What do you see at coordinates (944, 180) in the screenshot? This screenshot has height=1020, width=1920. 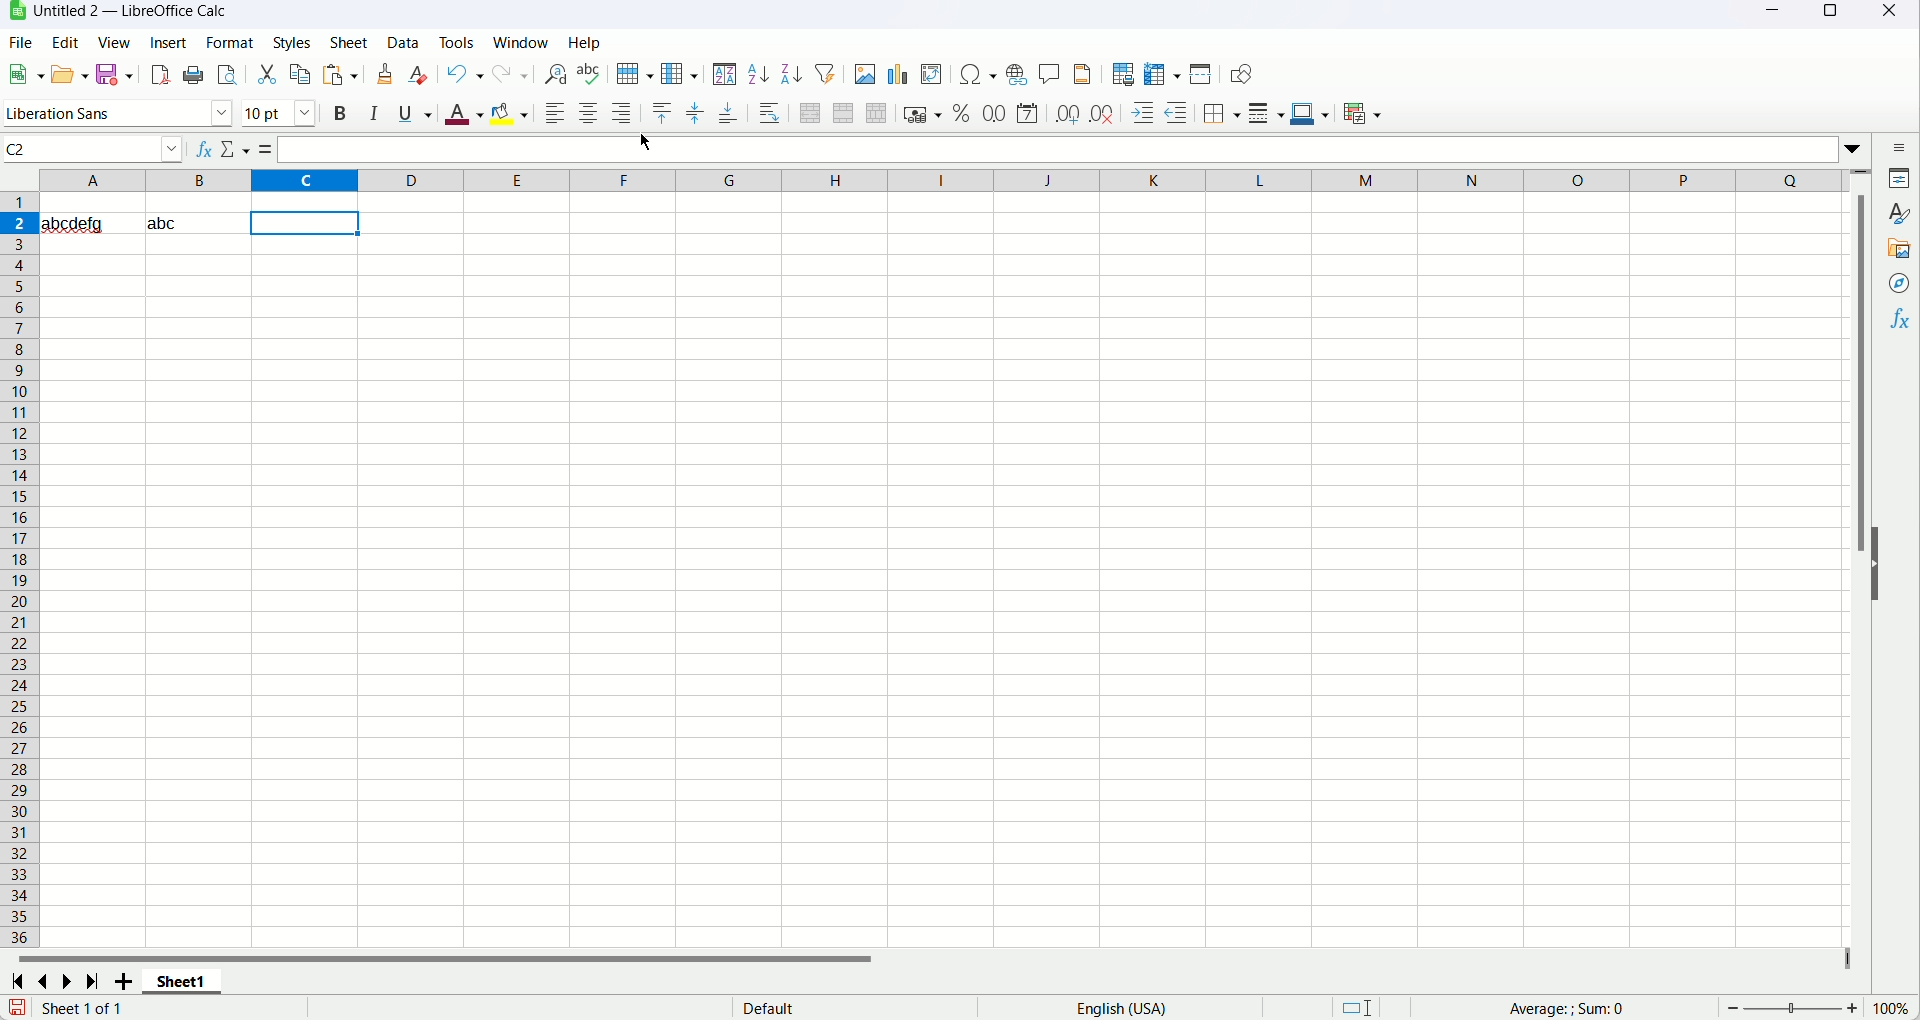 I see `column` at bounding box center [944, 180].